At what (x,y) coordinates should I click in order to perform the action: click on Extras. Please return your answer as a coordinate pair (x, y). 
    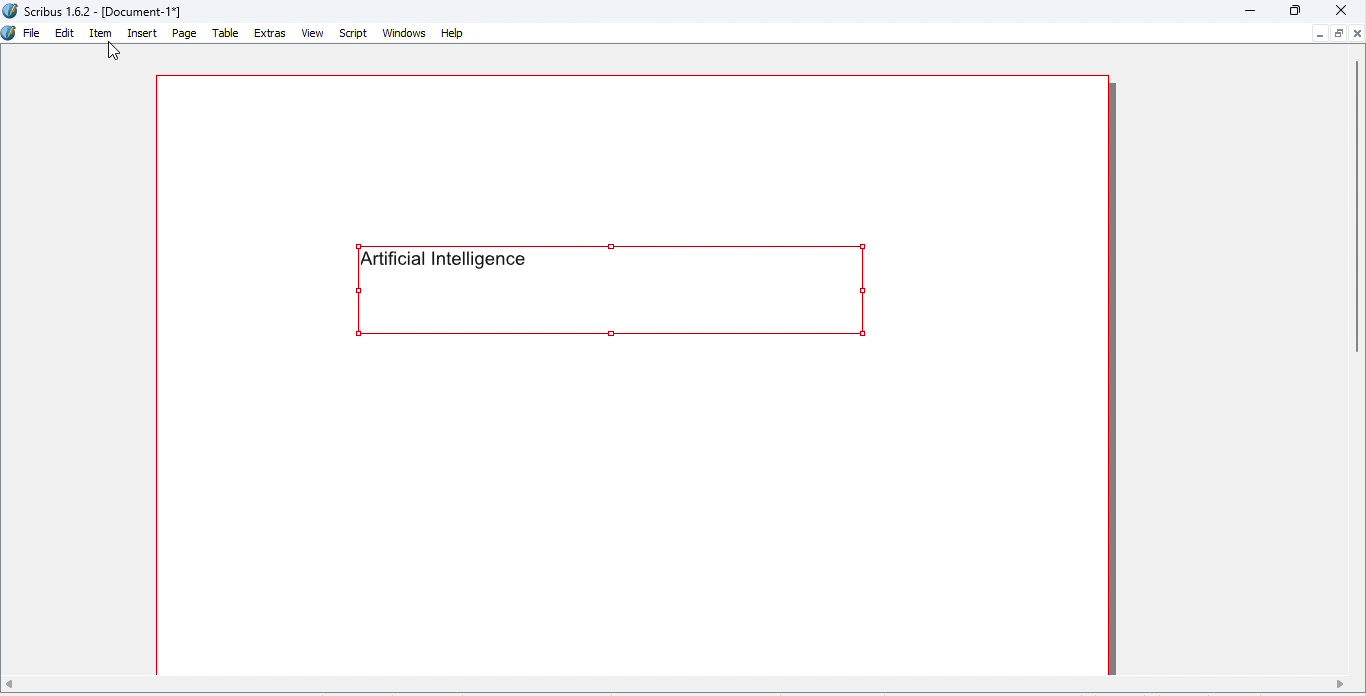
    Looking at the image, I should click on (275, 34).